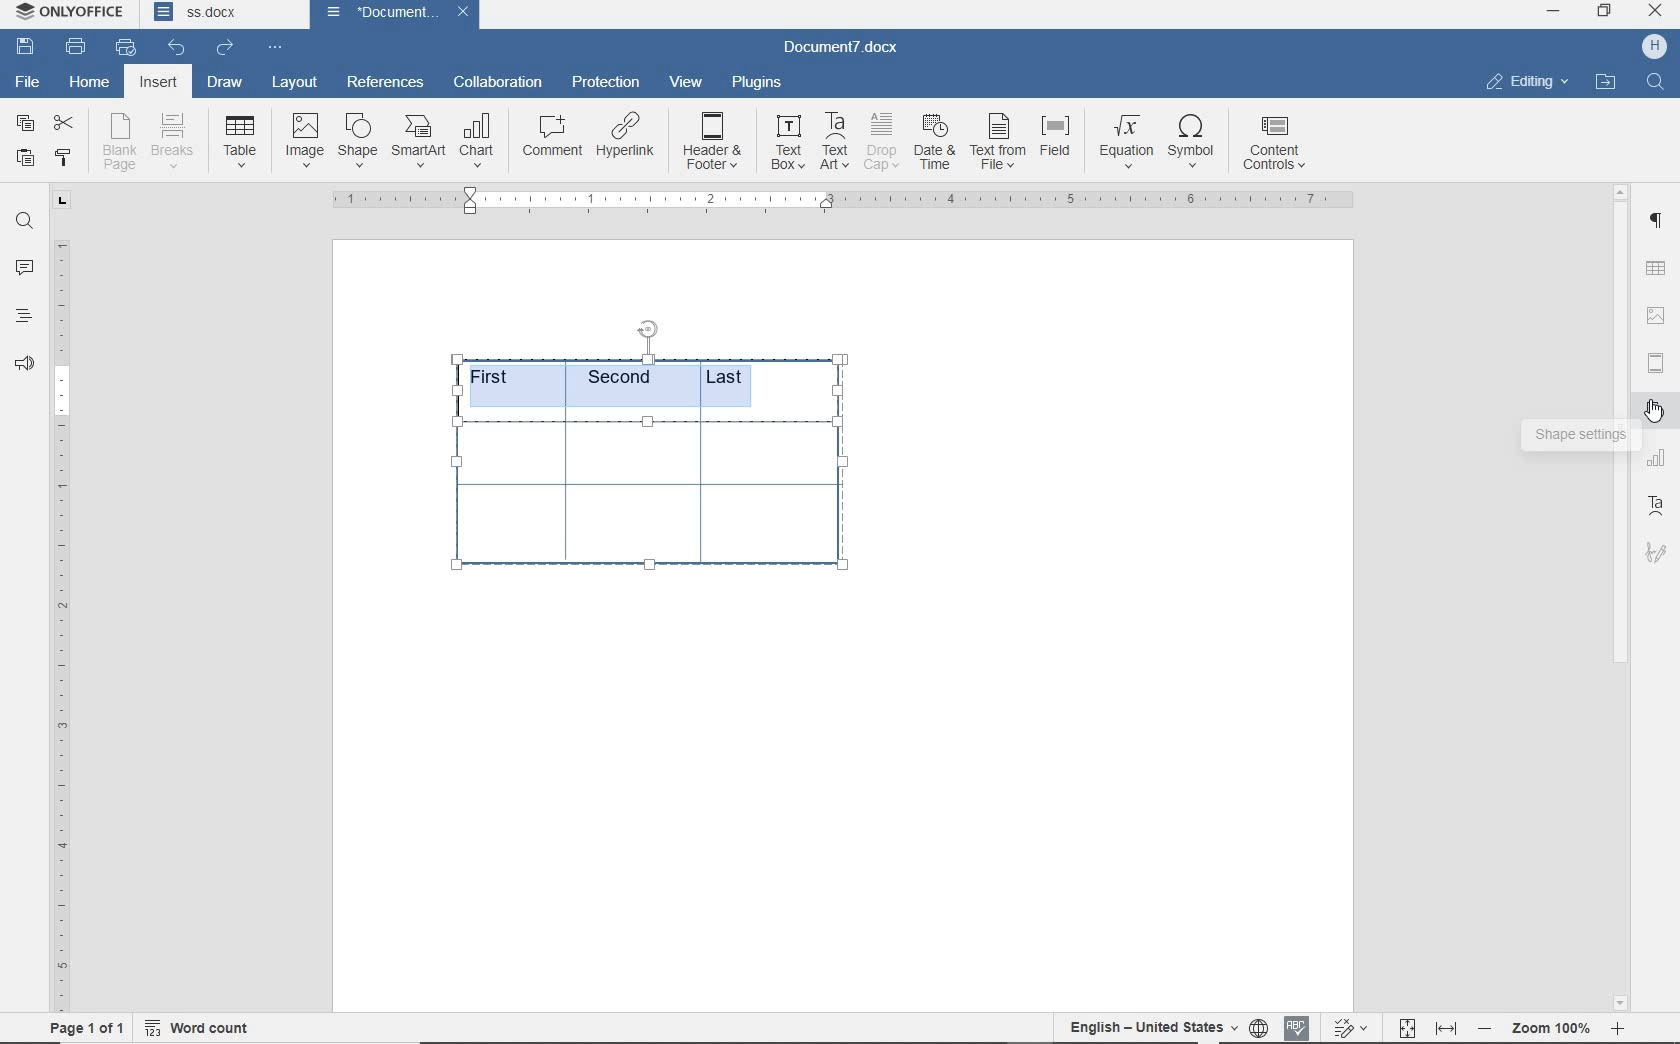 This screenshot has height=1044, width=1680. Describe the element at coordinates (1258, 1025) in the screenshot. I see `set document language` at that location.